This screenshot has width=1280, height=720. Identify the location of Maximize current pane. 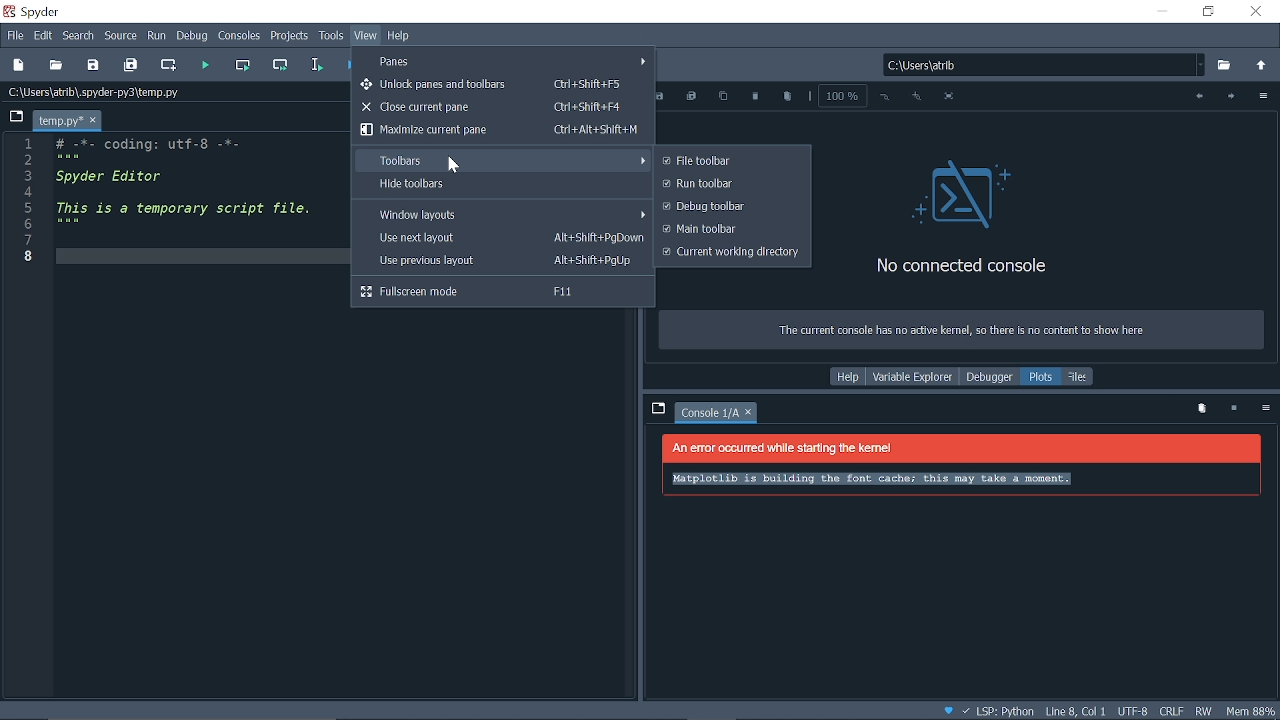
(499, 130).